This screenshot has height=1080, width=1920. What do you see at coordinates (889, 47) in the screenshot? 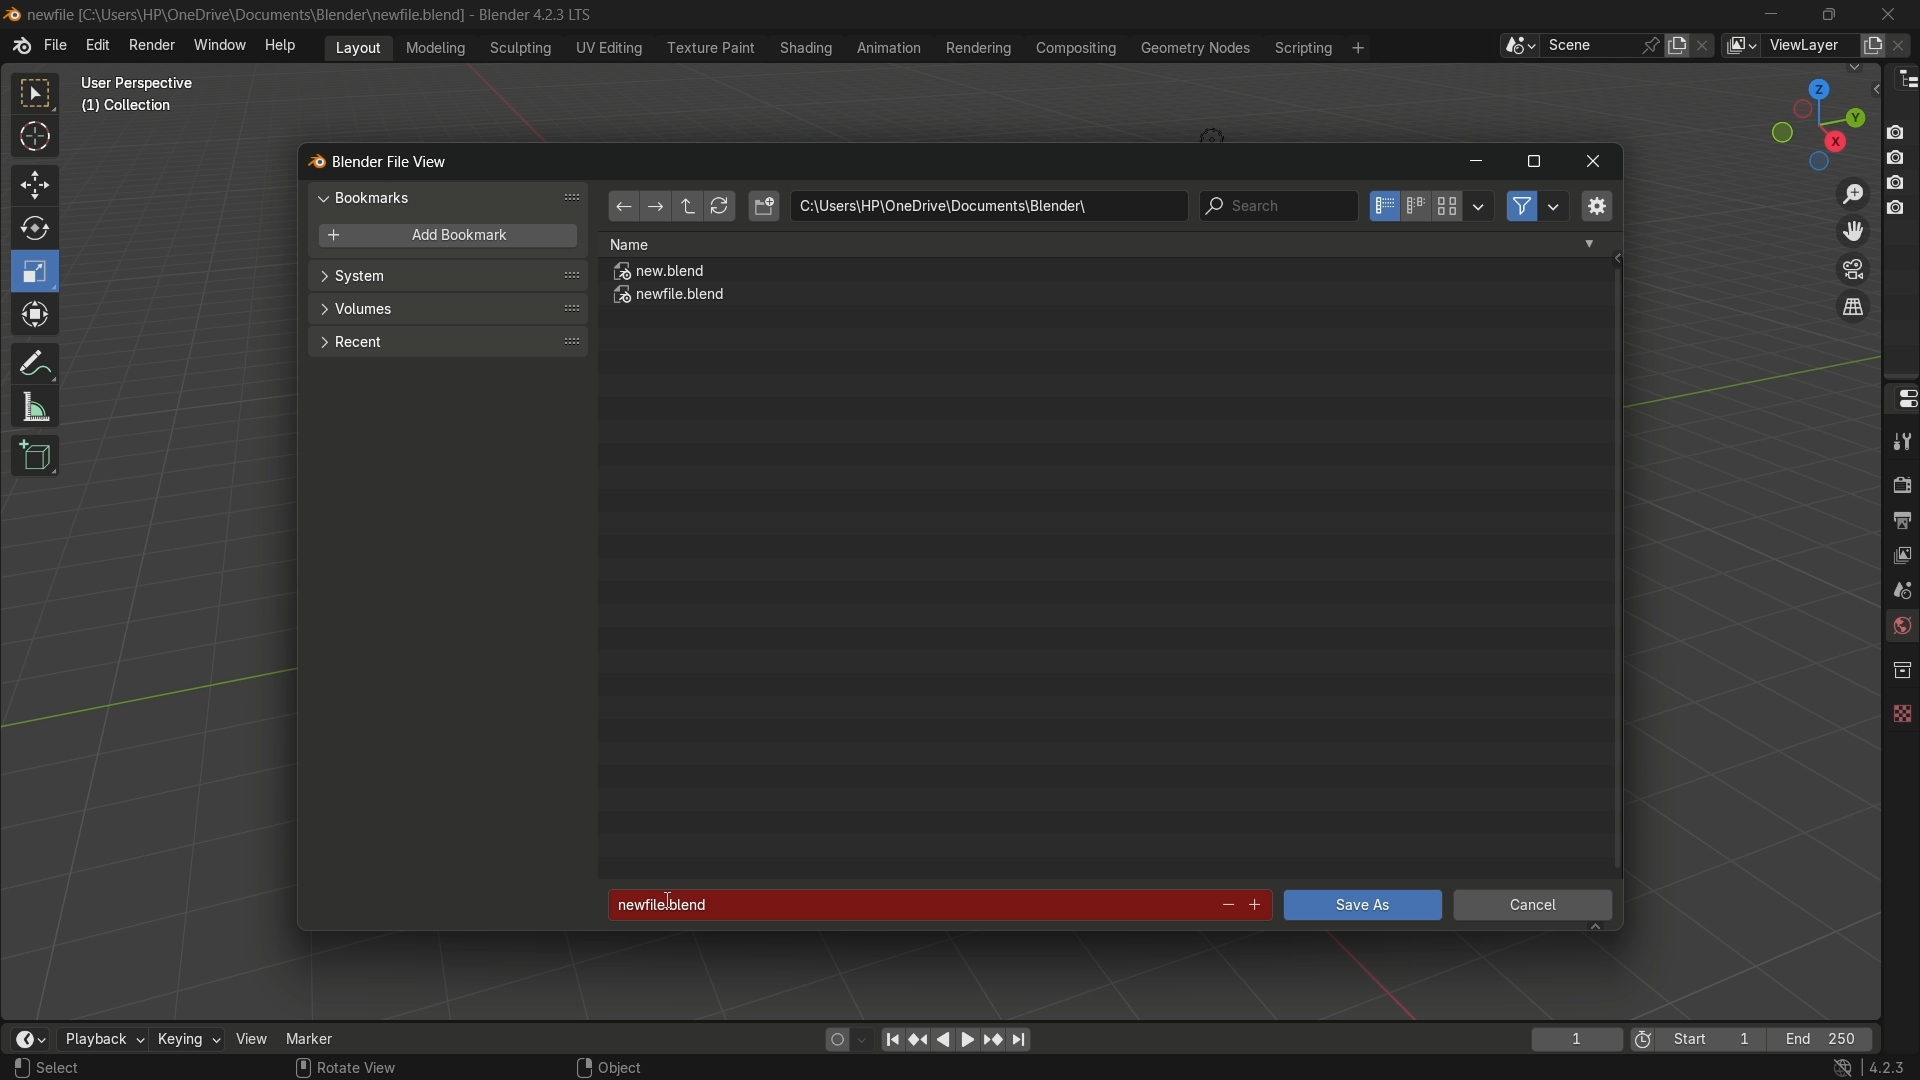
I see `animation menu` at bounding box center [889, 47].